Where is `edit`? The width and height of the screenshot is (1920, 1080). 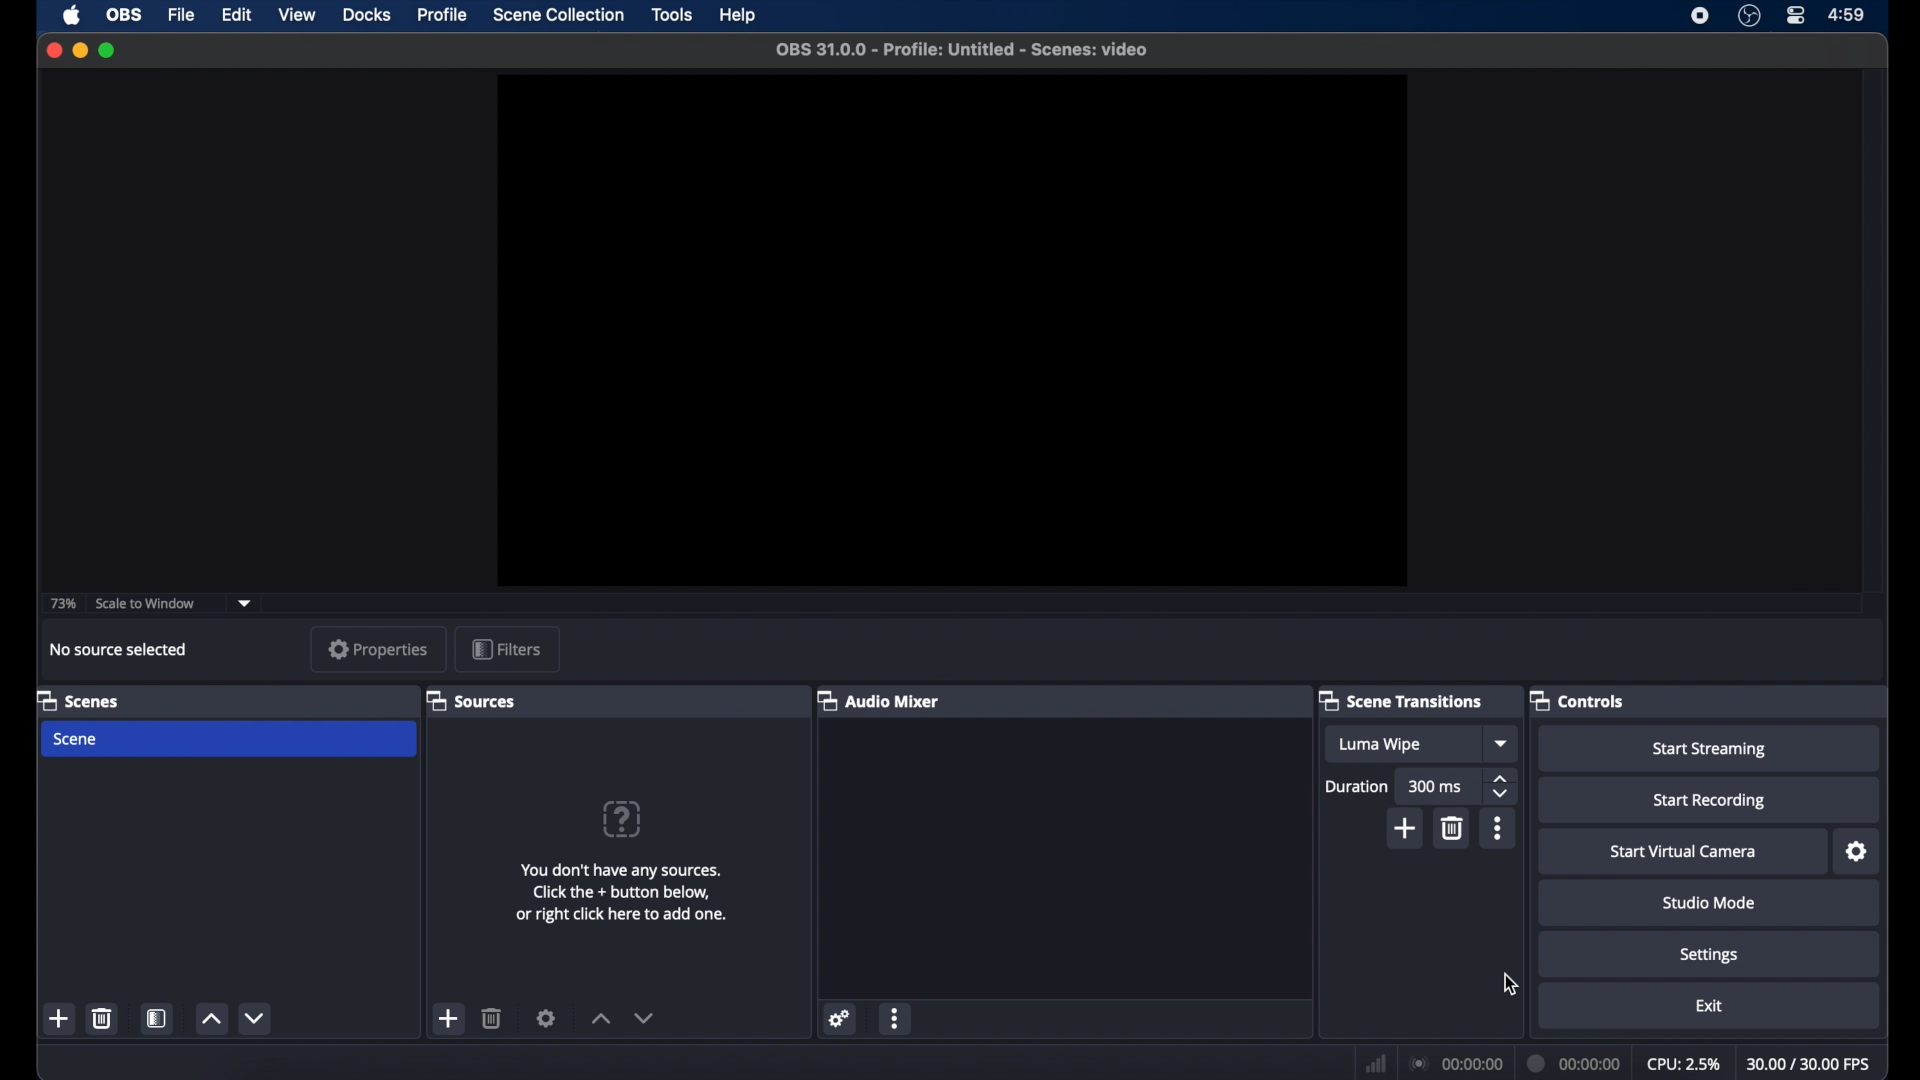 edit is located at coordinates (235, 15).